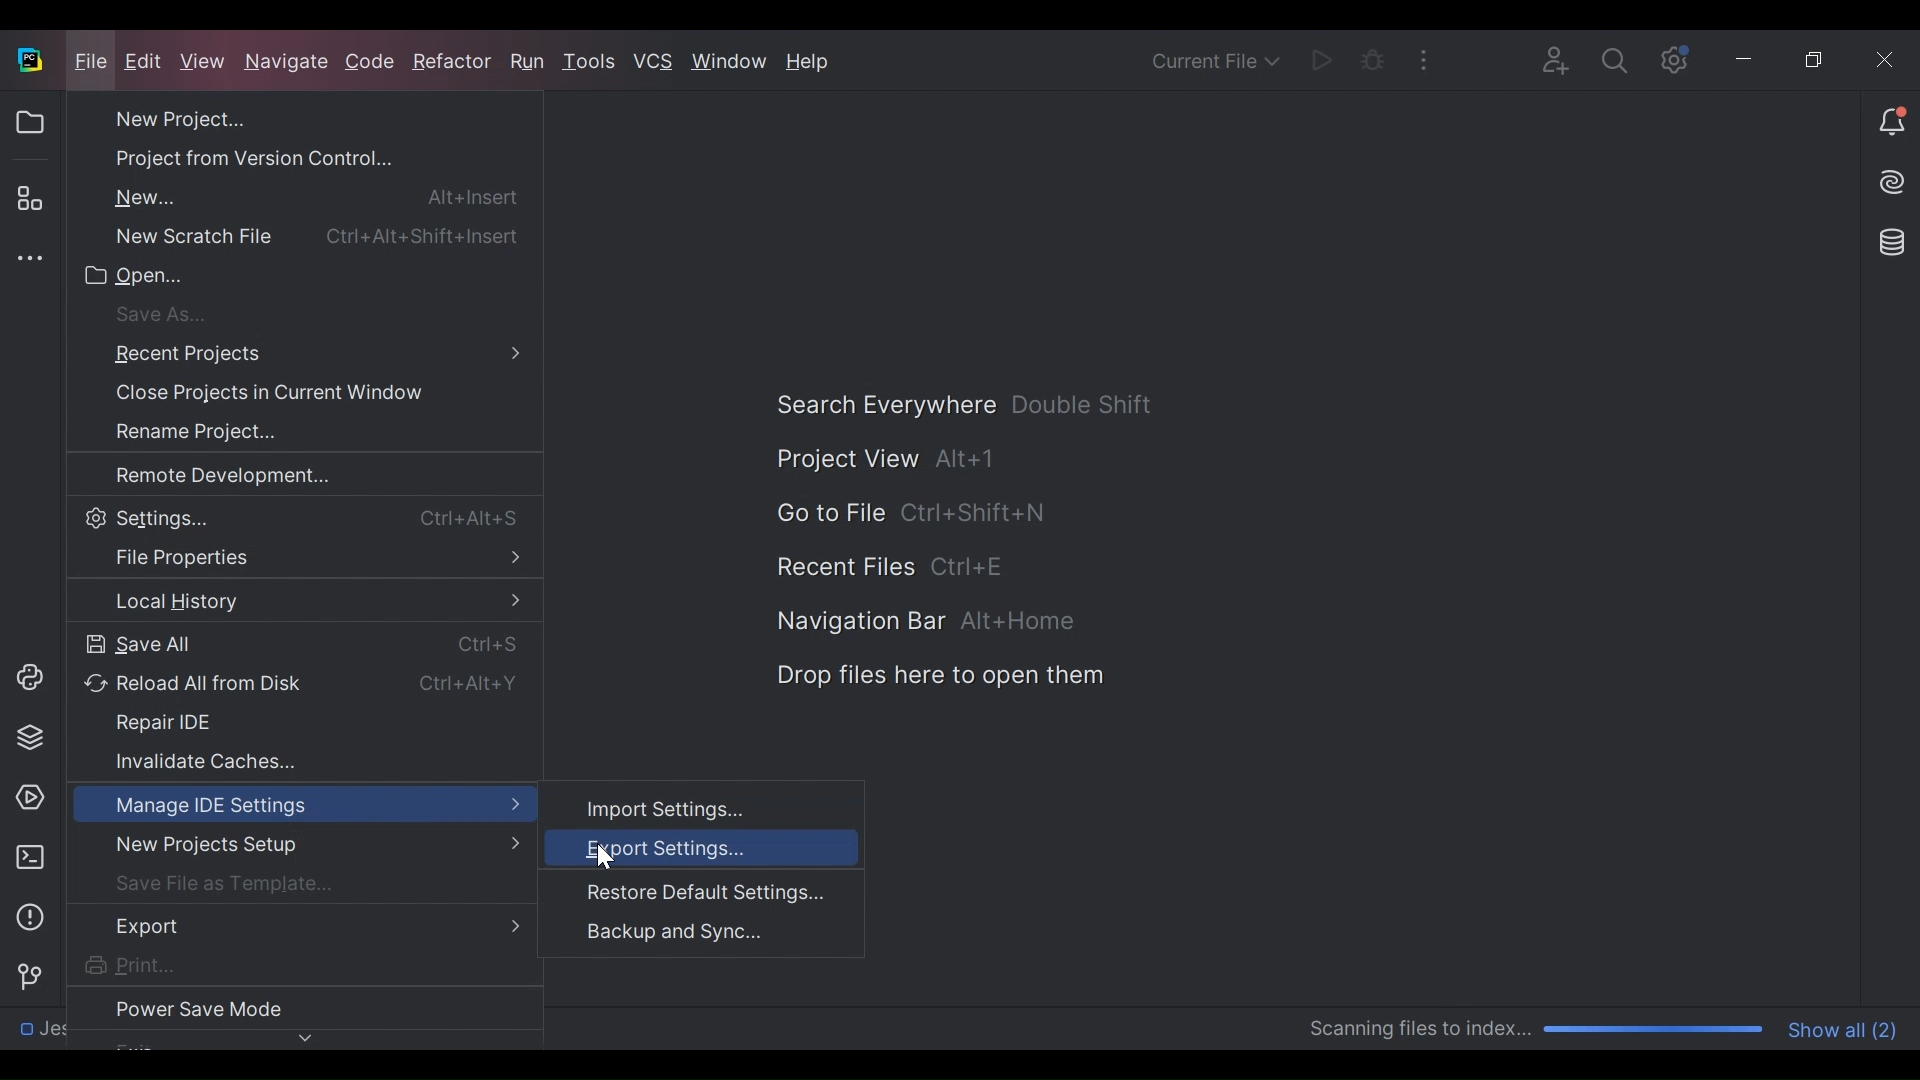  Describe the element at coordinates (271, 432) in the screenshot. I see `Rename Project` at that location.